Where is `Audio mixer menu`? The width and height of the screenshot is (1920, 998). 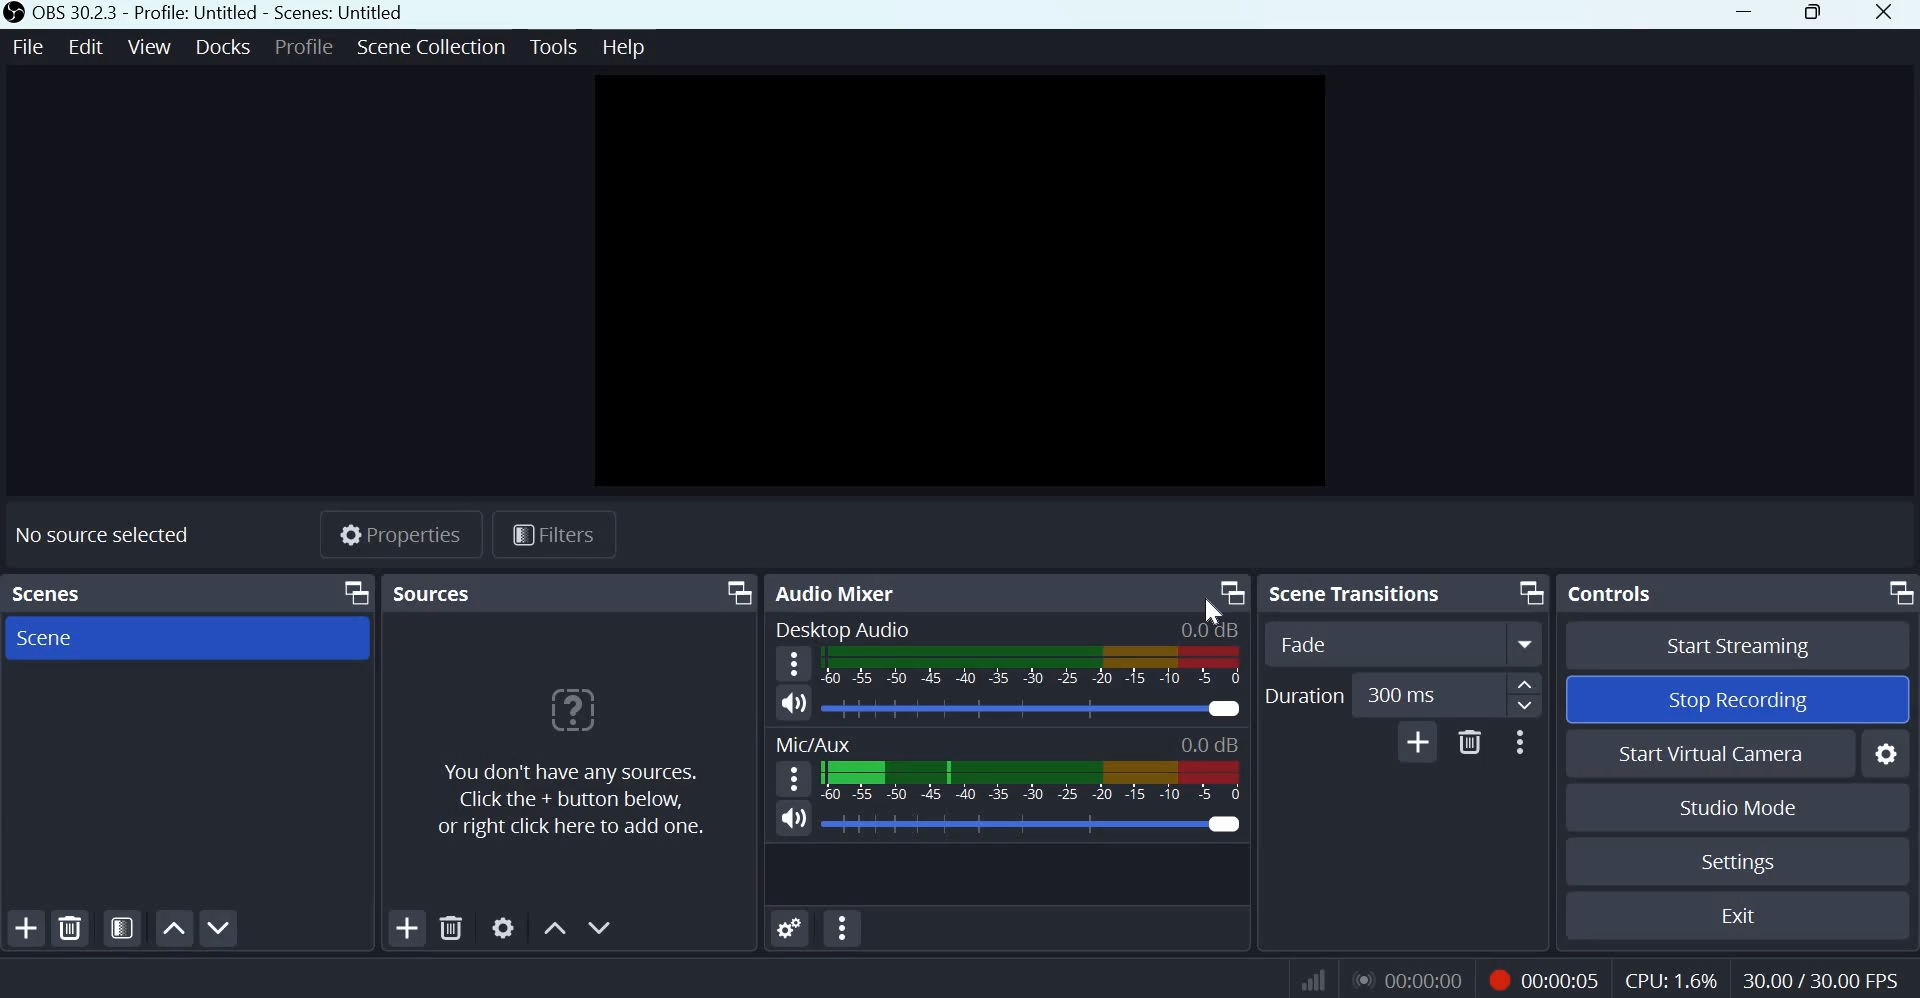 Audio mixer menu is located at coordinates (844, 928).